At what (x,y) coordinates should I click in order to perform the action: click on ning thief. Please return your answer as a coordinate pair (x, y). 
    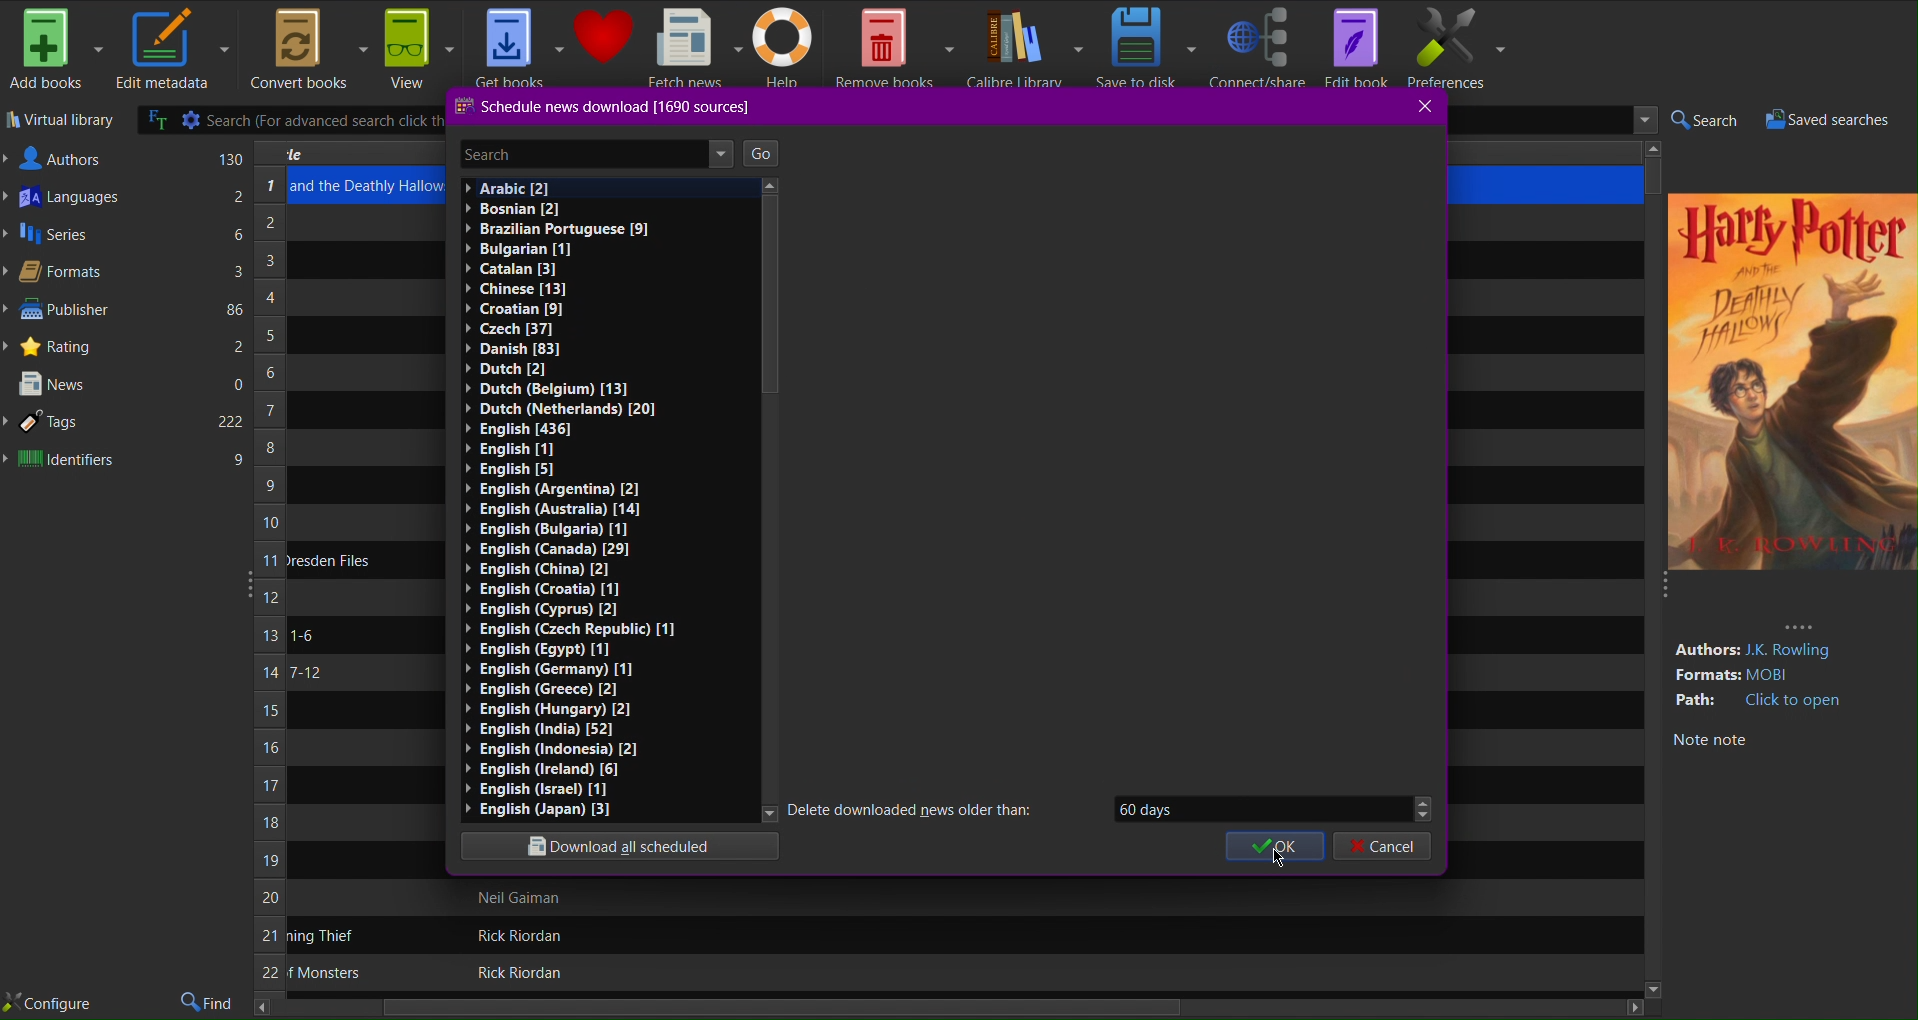
    Looking at the image, I should click on (323, 936).